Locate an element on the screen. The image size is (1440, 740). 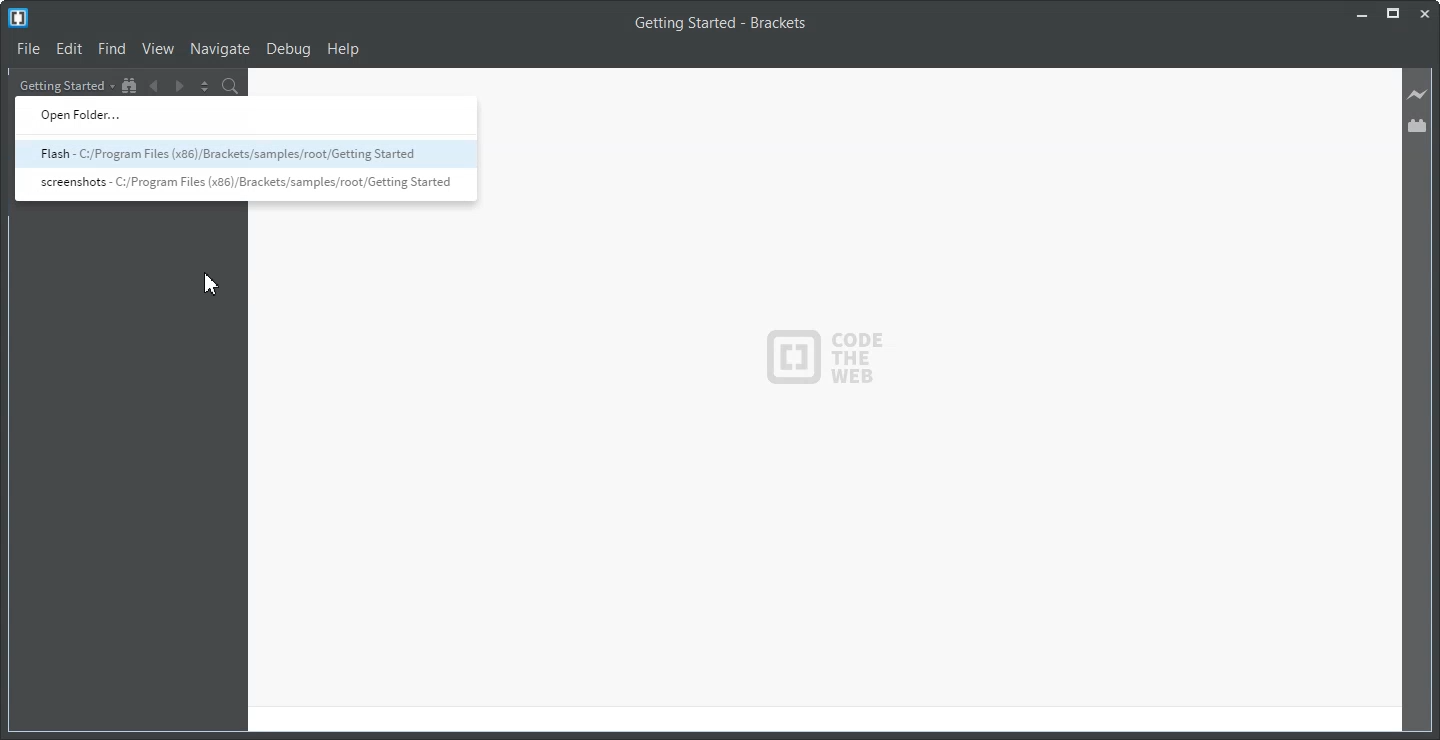
Split the editor vertically or Horizontally is located at coordinates (203, 86).